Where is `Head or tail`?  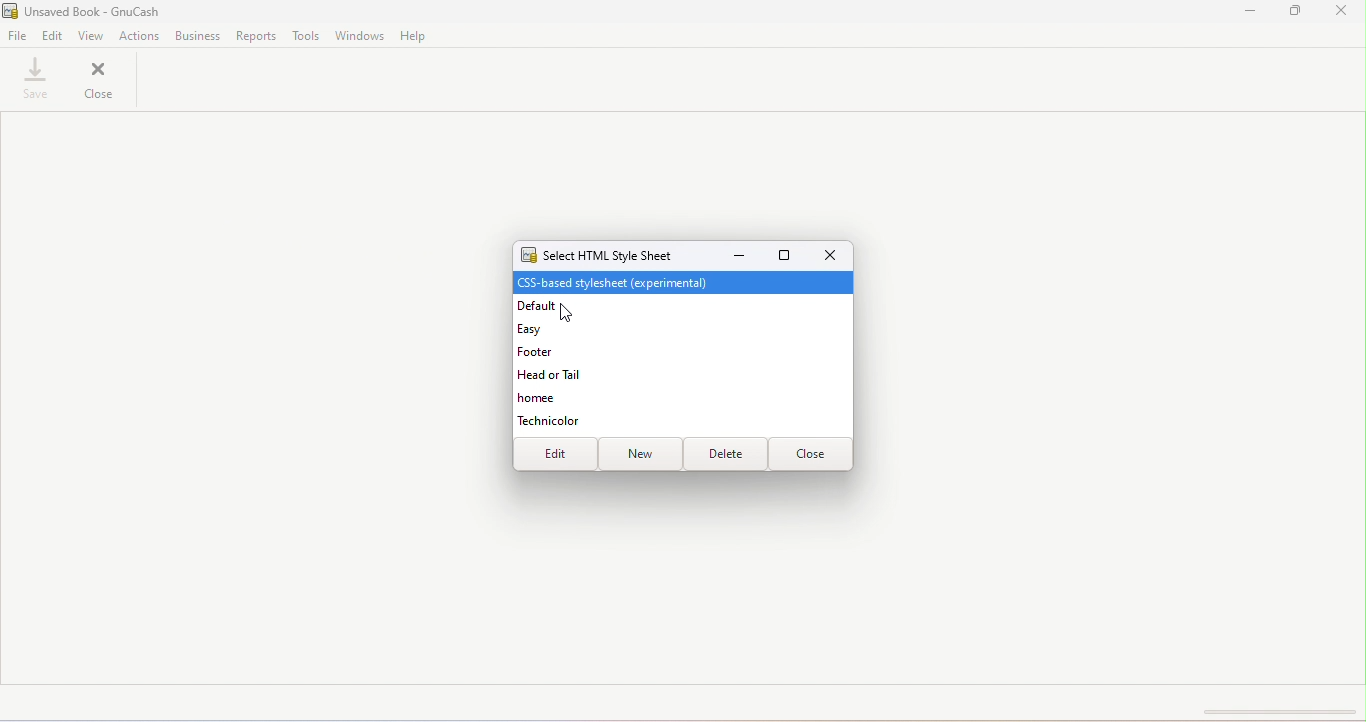
Head or tail is located at coordinates (553, 376).